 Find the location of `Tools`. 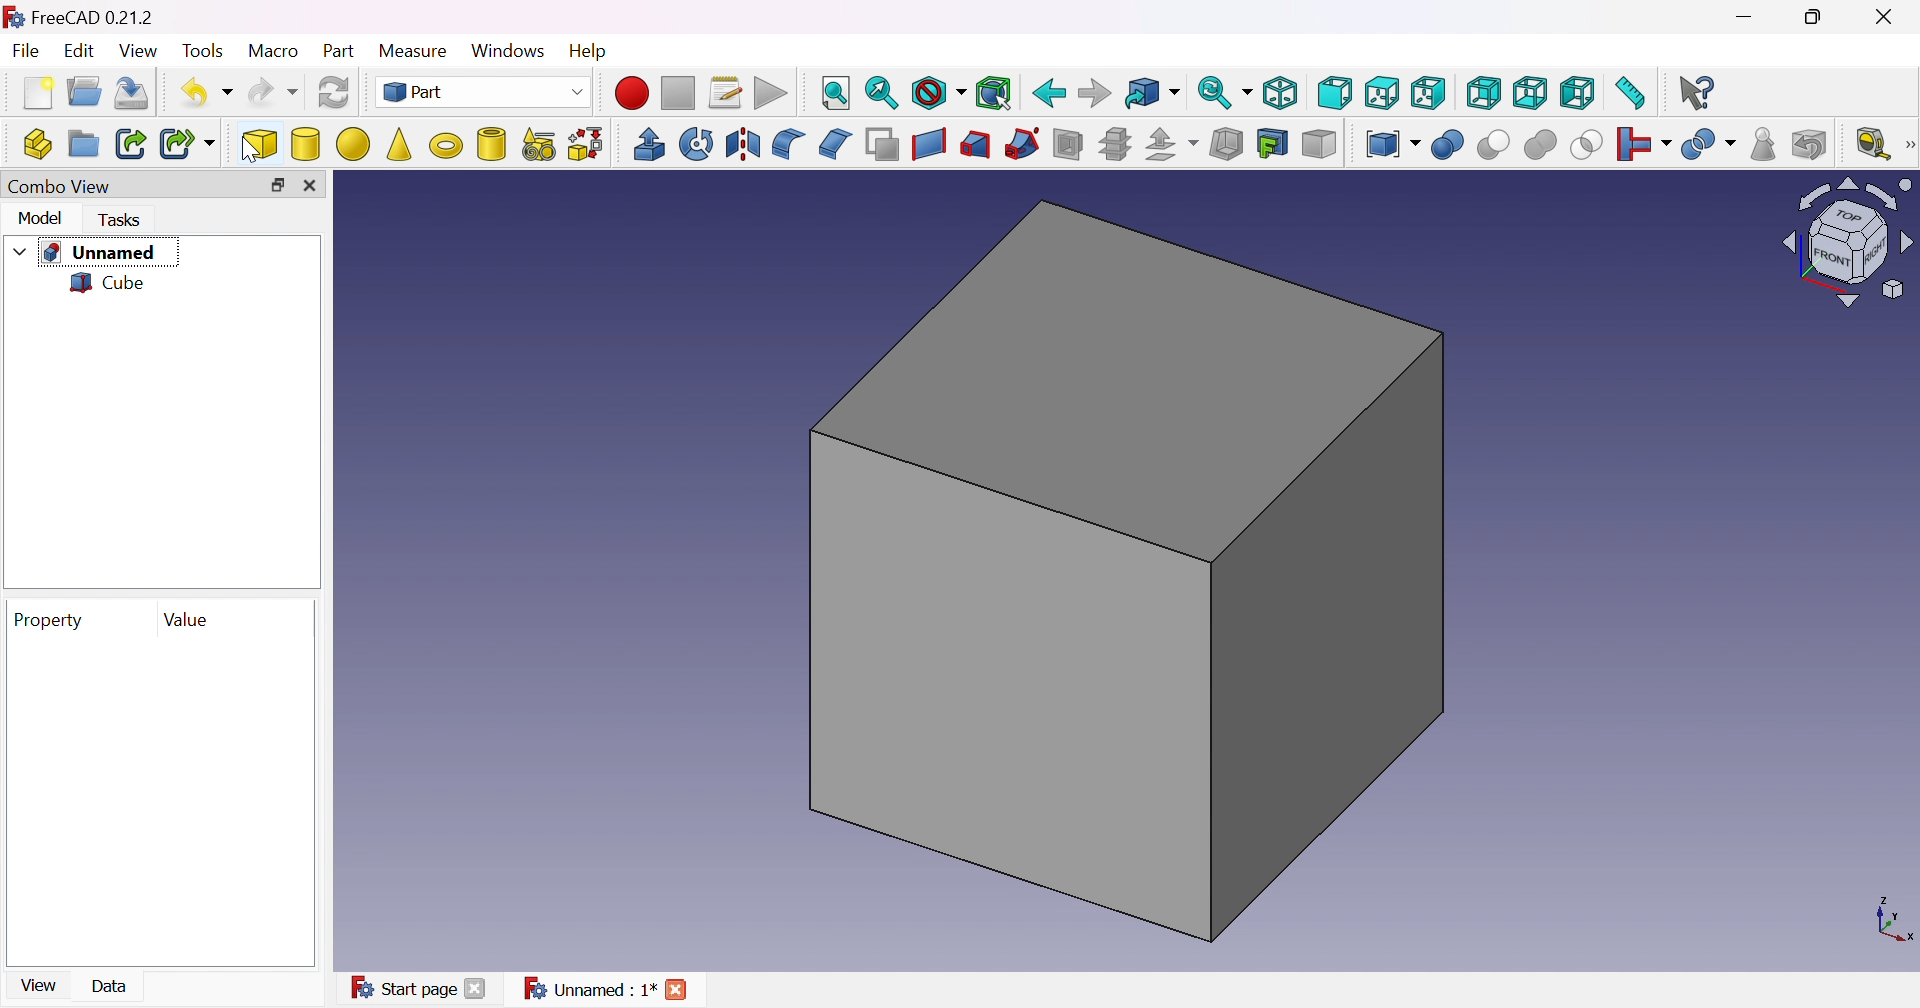

Tools is located at coordinates (203, 50).